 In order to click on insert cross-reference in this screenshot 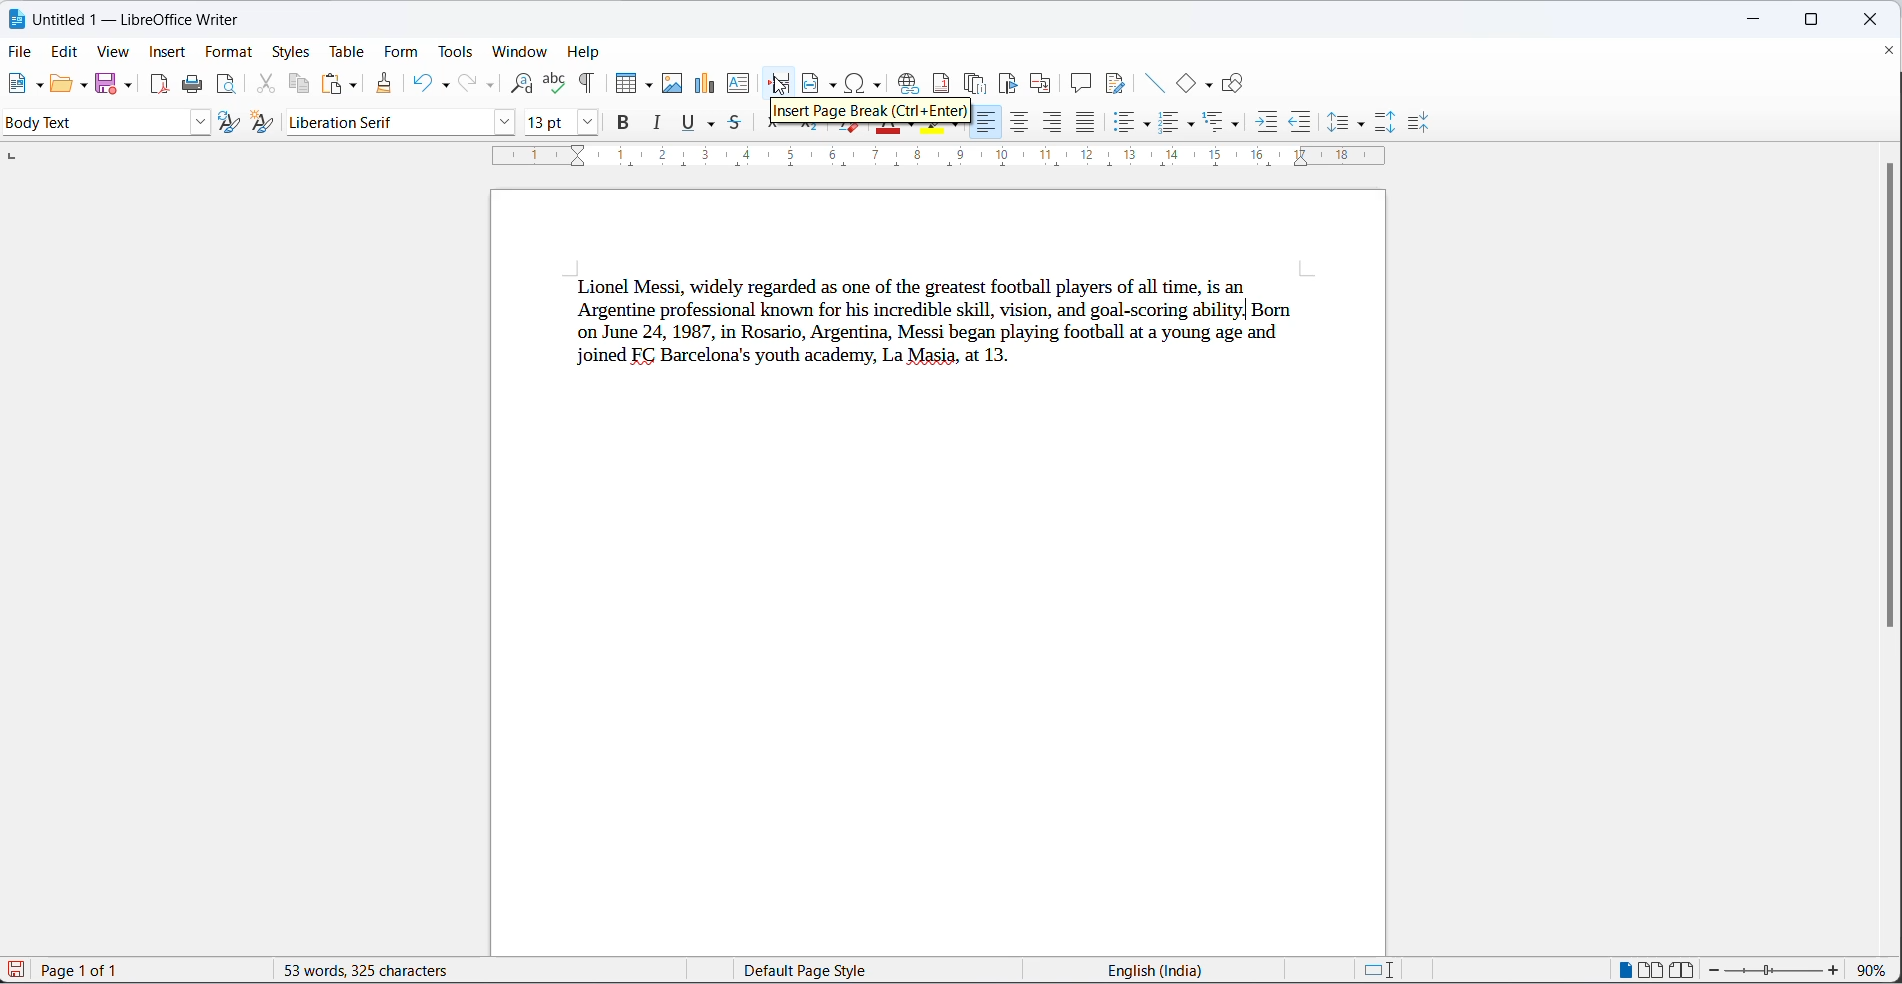, I will do `click(1043, 86)`.